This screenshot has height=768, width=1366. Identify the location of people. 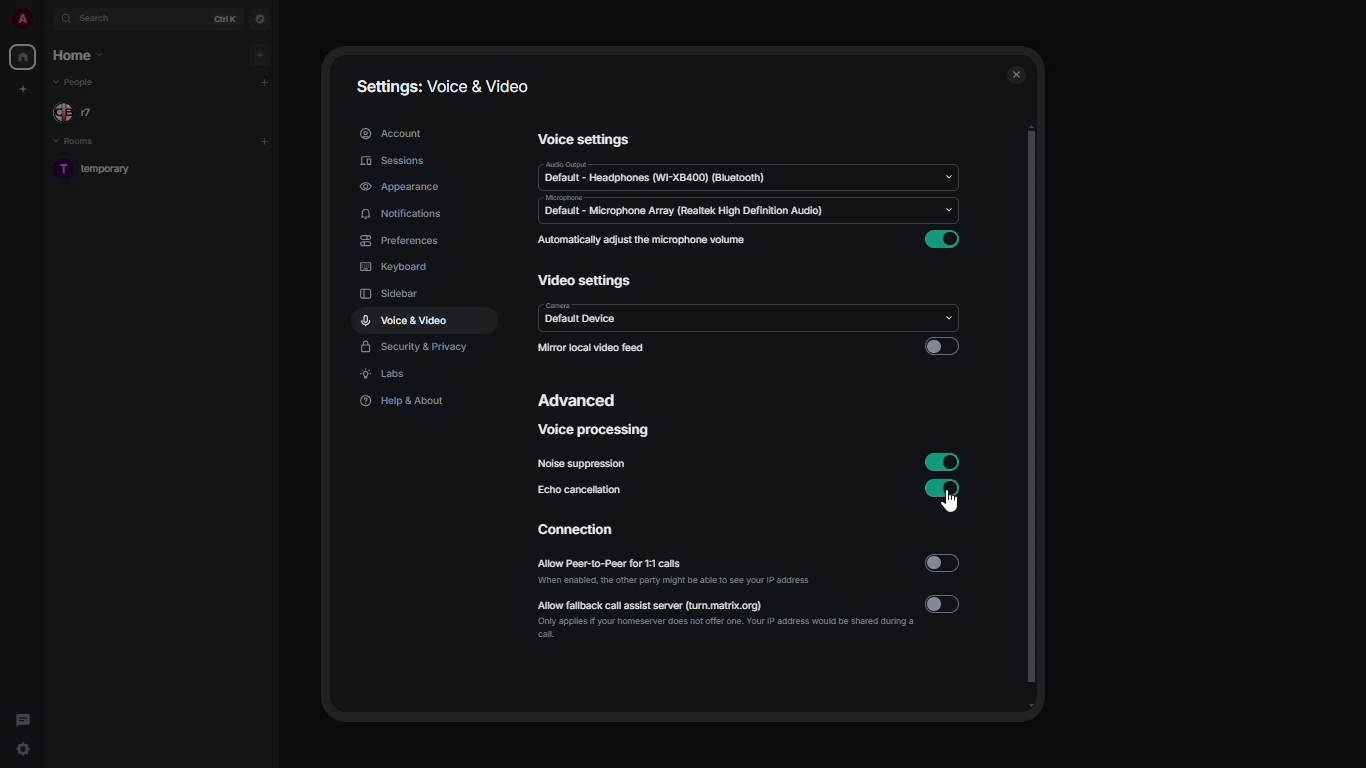
(77, 113).